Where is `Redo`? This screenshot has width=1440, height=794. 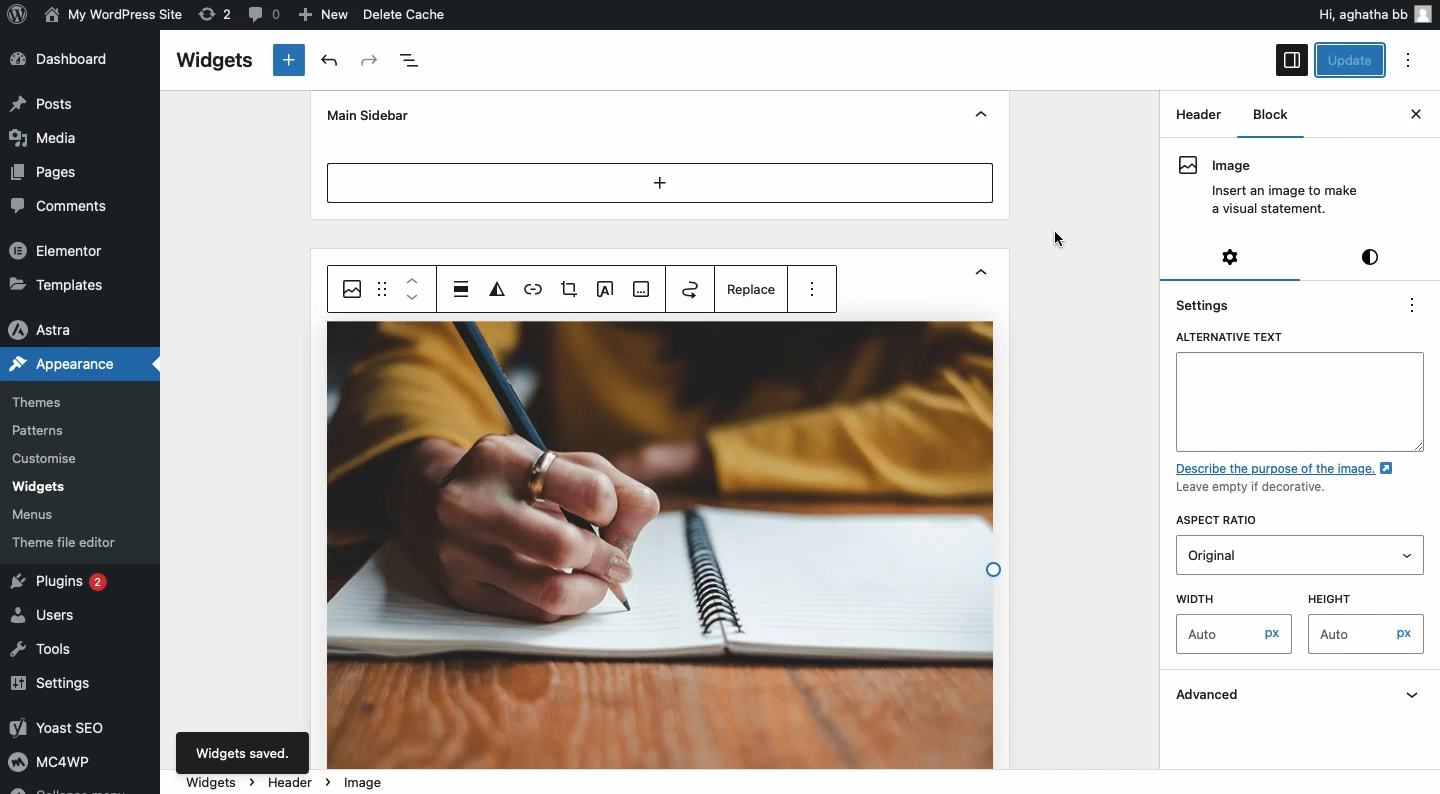
Redo is located at coordinates (371, 61).